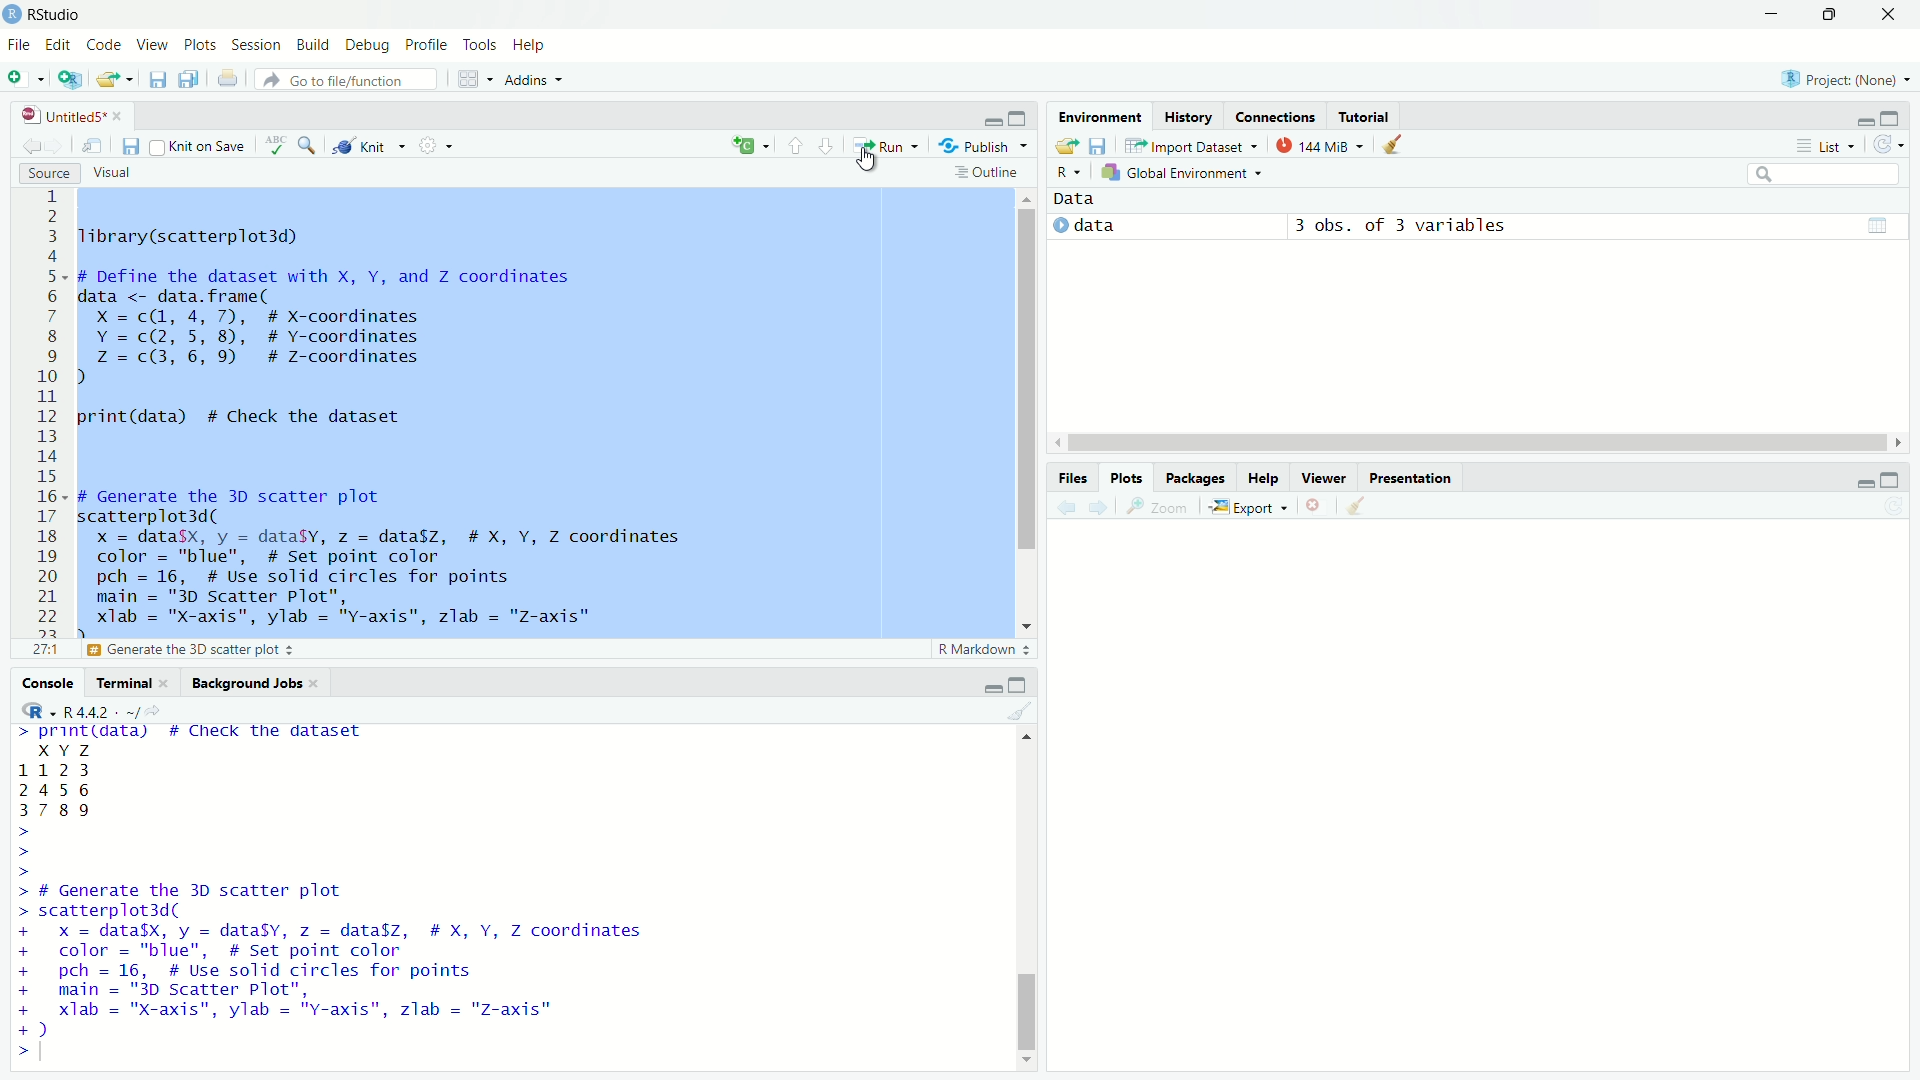 The image size is (1920, 1080). What do you see at coordinates (1062, 507) in the screenshot?
I see `previous plot` at bounding box center [1062, 507].